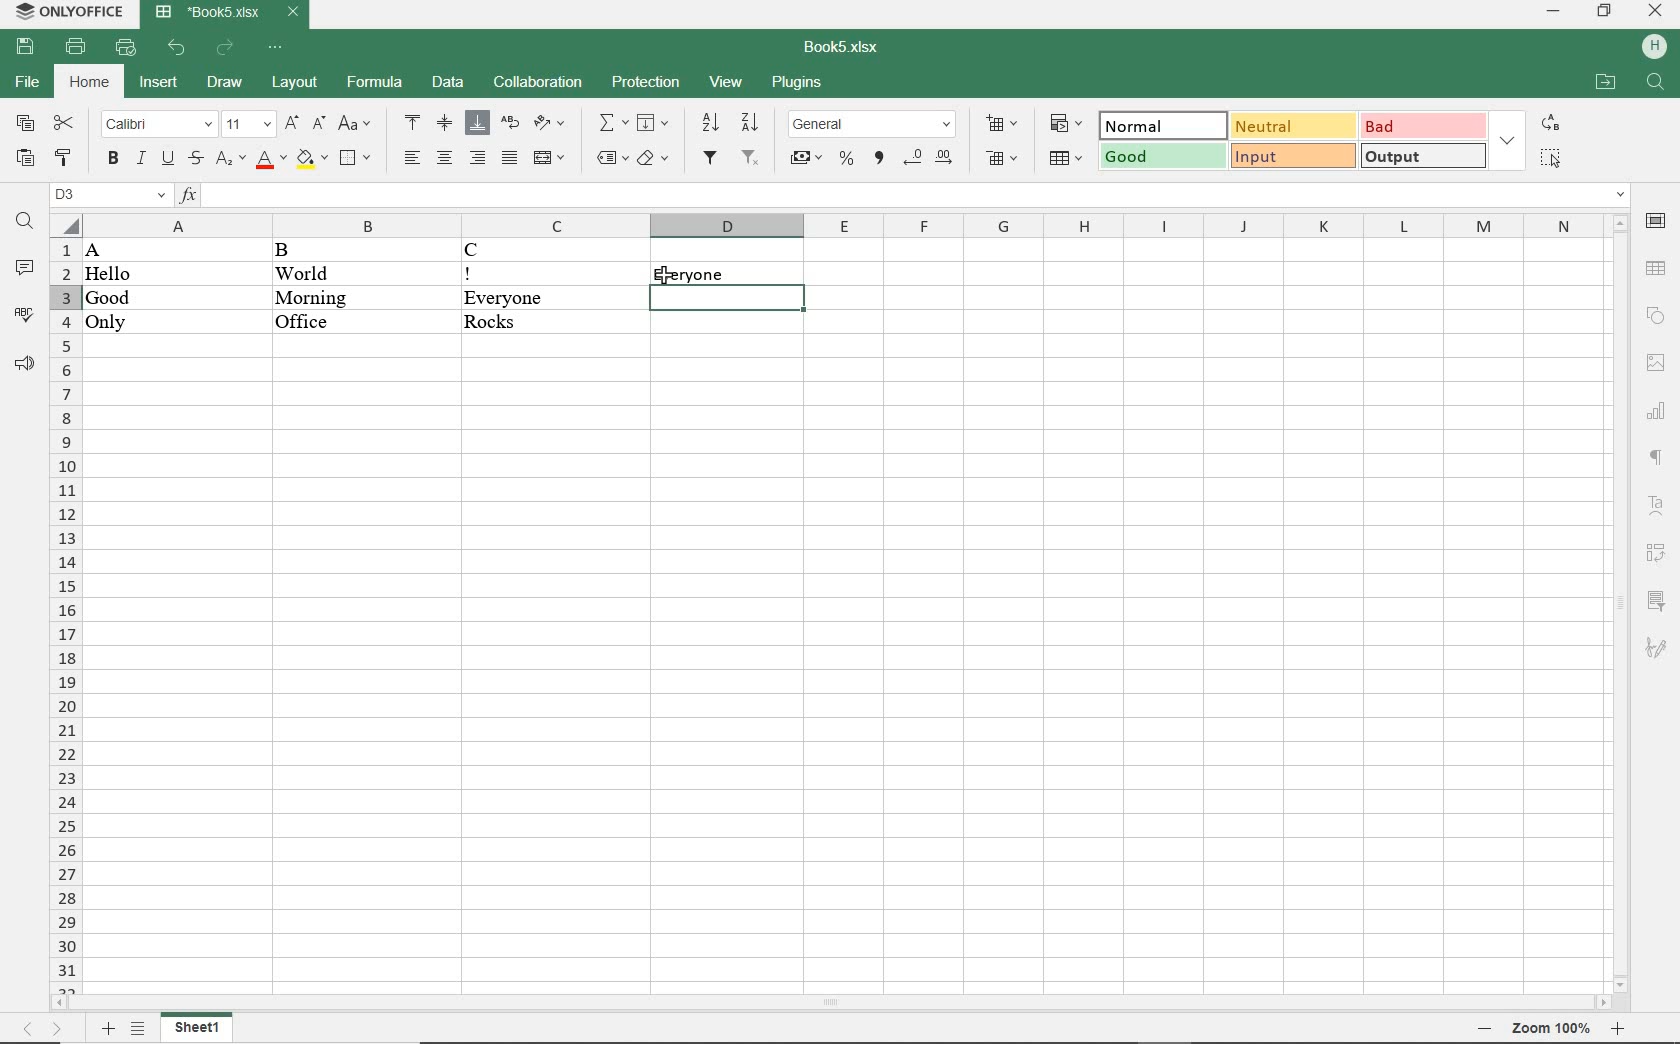  I want to click on image, so click(1655, 362).